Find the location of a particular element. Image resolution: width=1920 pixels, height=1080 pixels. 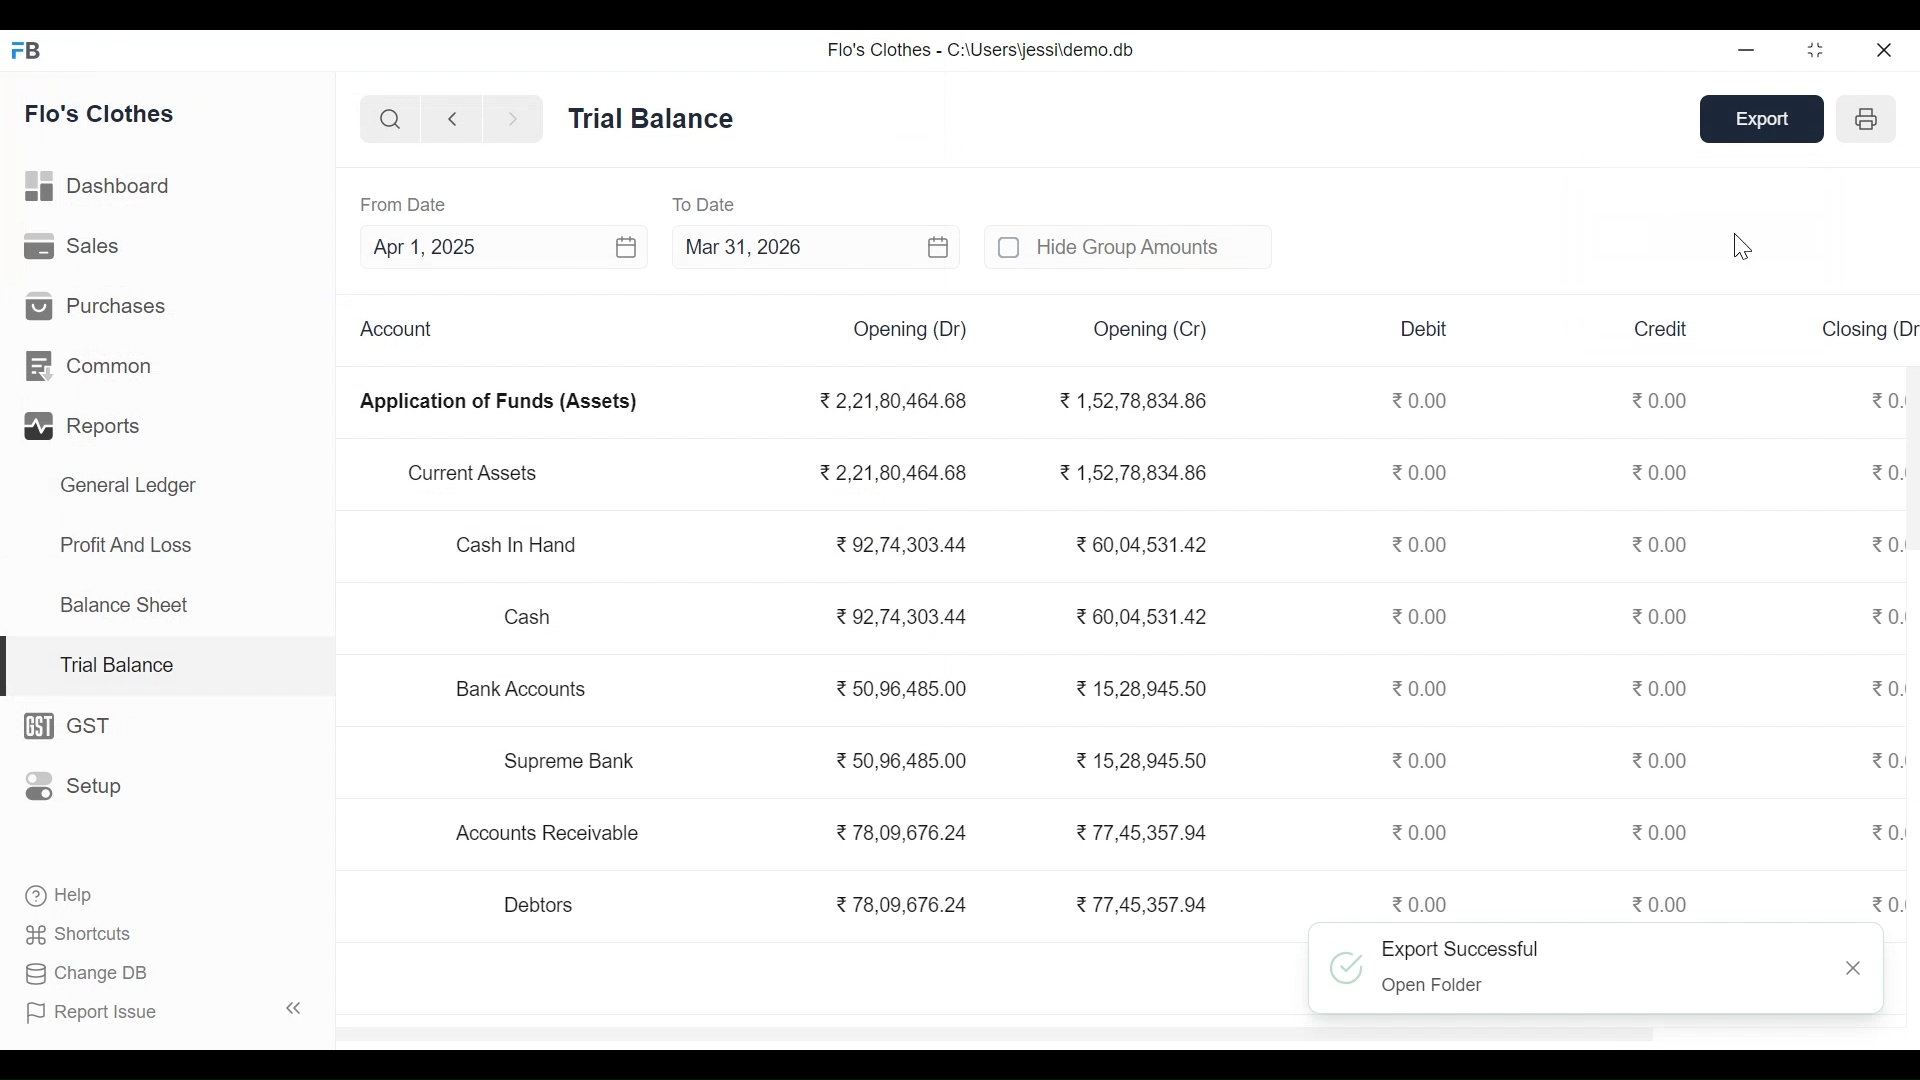

2.21,80,464.68 is located at coordinates (893, 471).